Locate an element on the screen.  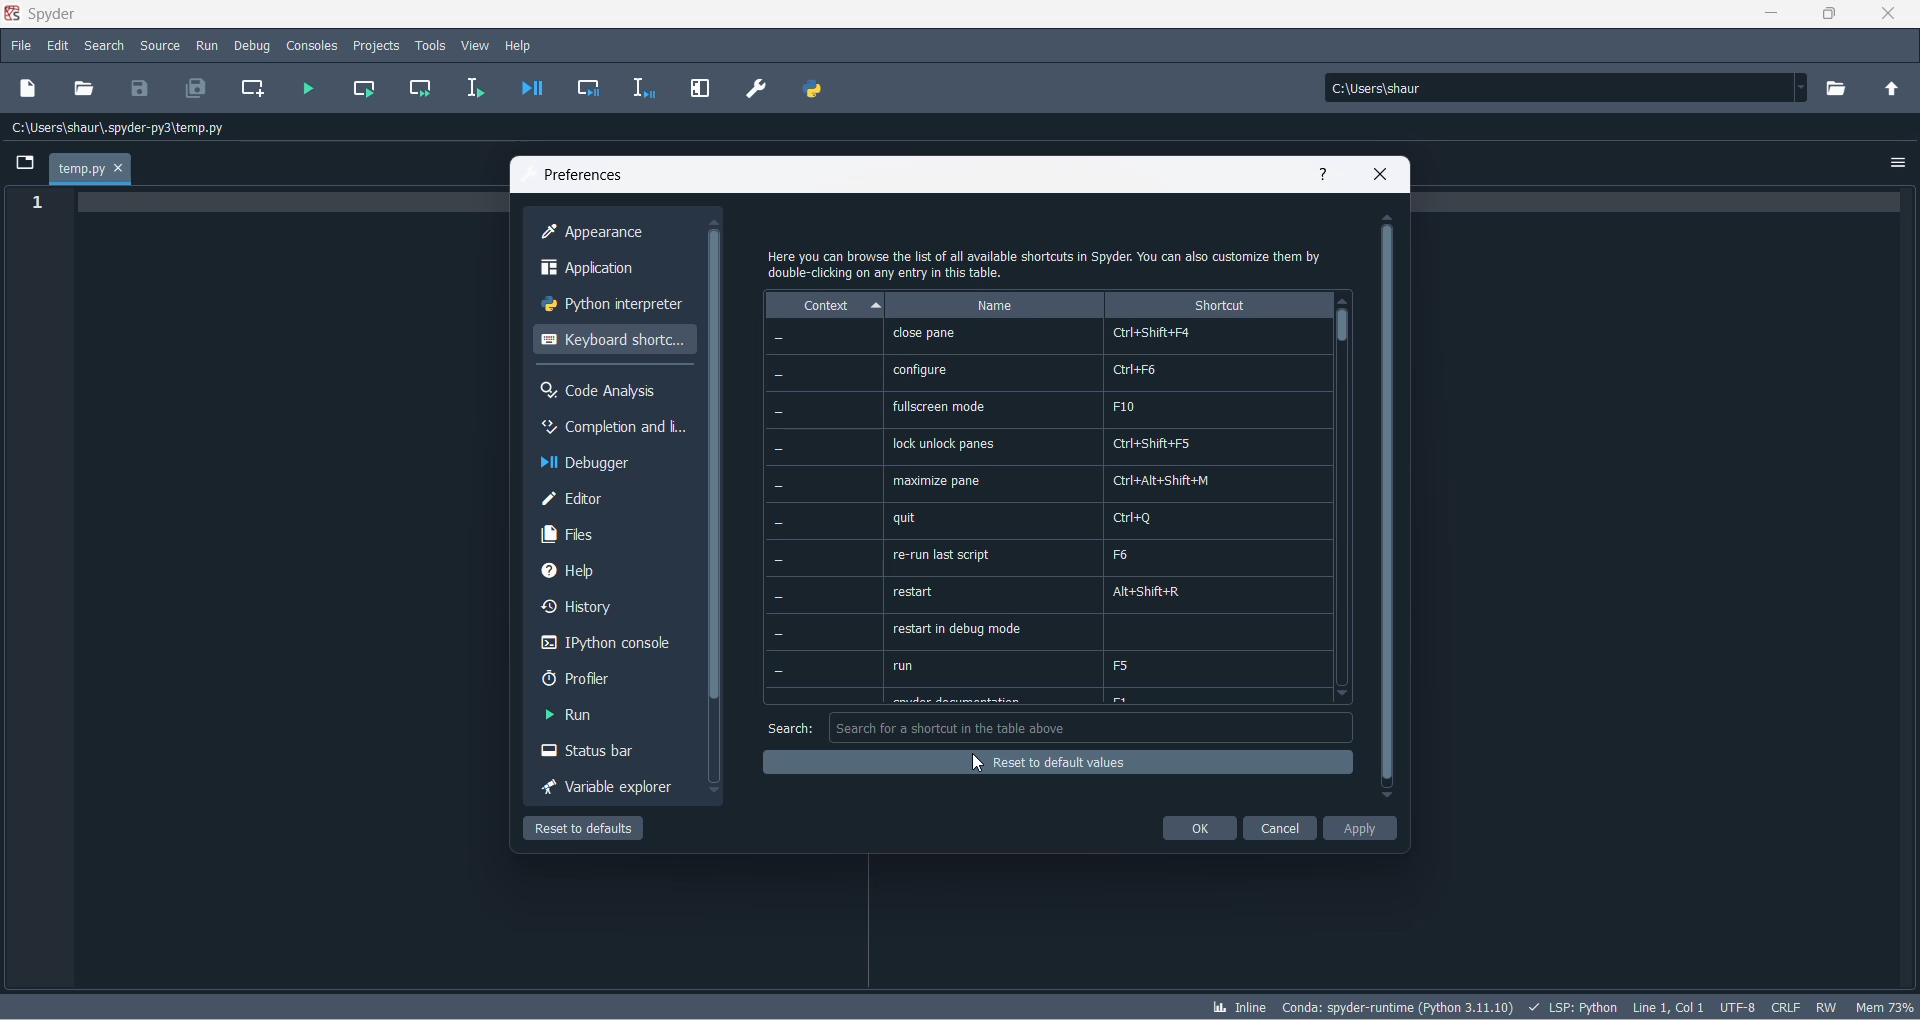
help is located at coordinates (520, 46).